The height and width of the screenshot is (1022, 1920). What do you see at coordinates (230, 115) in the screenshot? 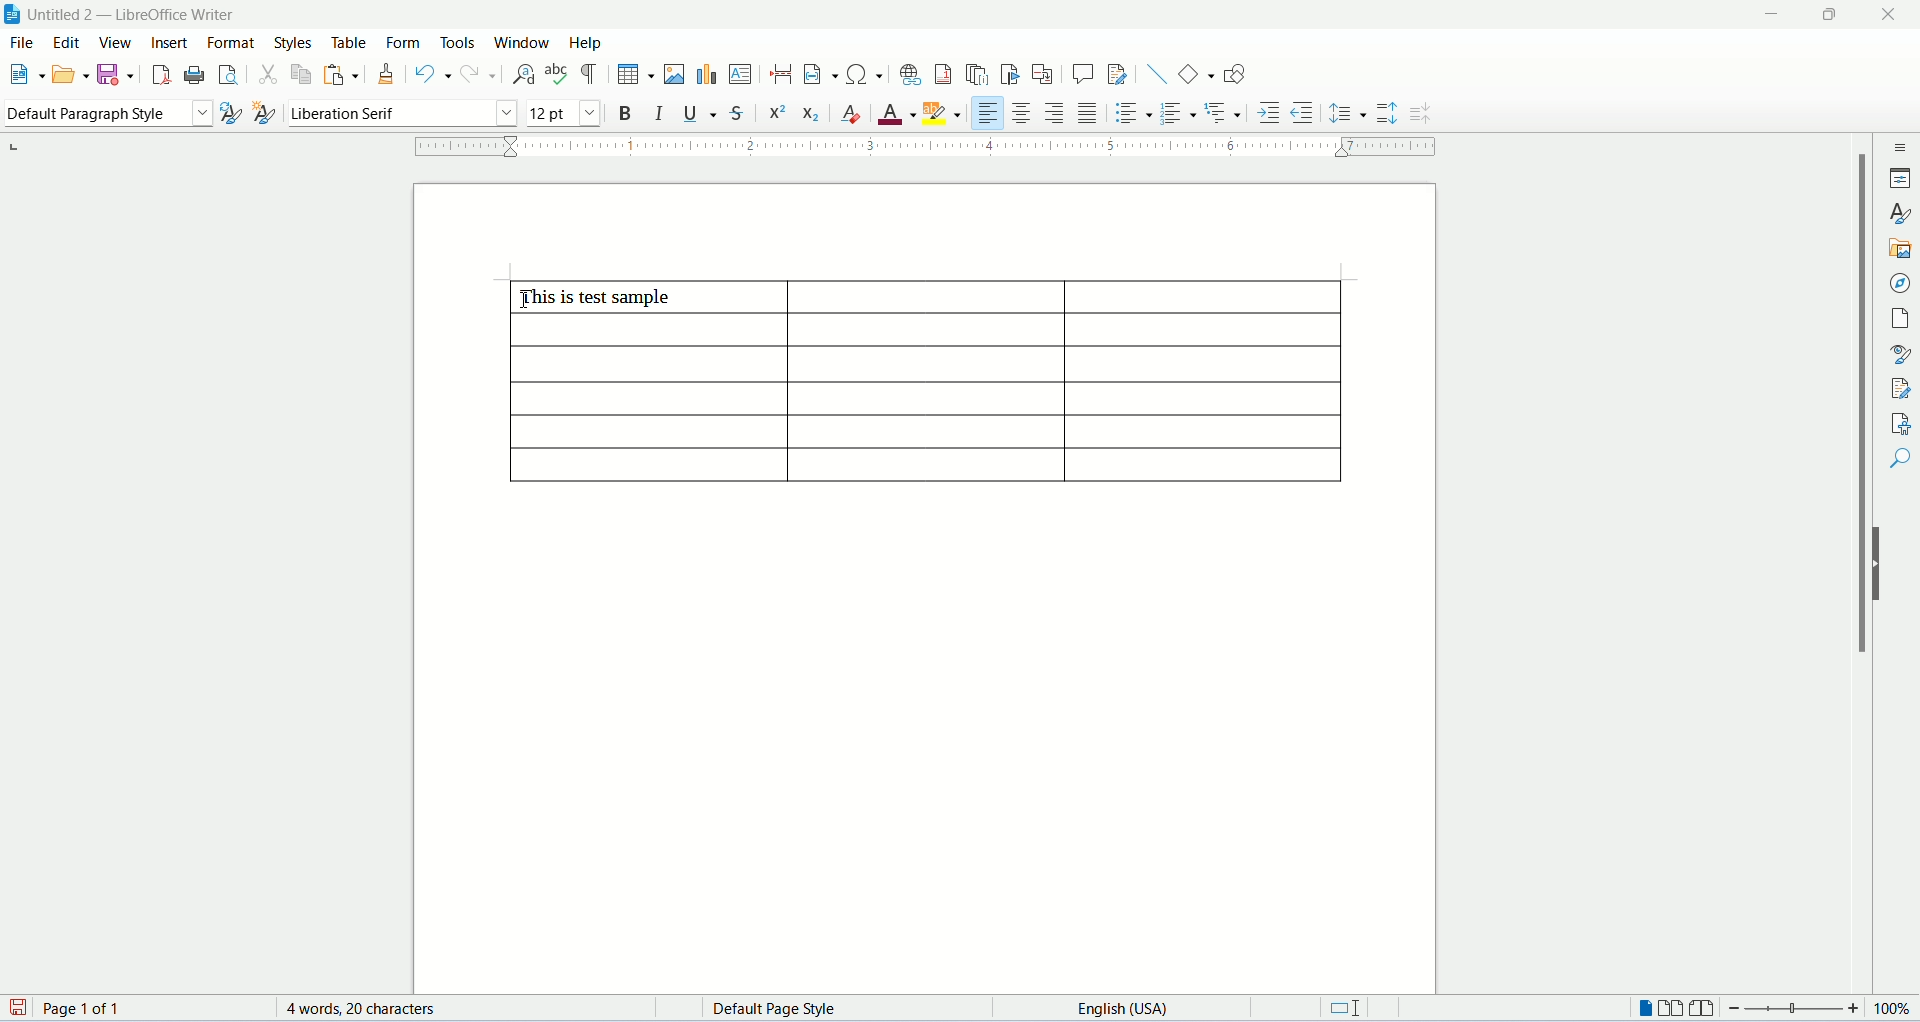
I see `update style` at bounding box center [230, 115].